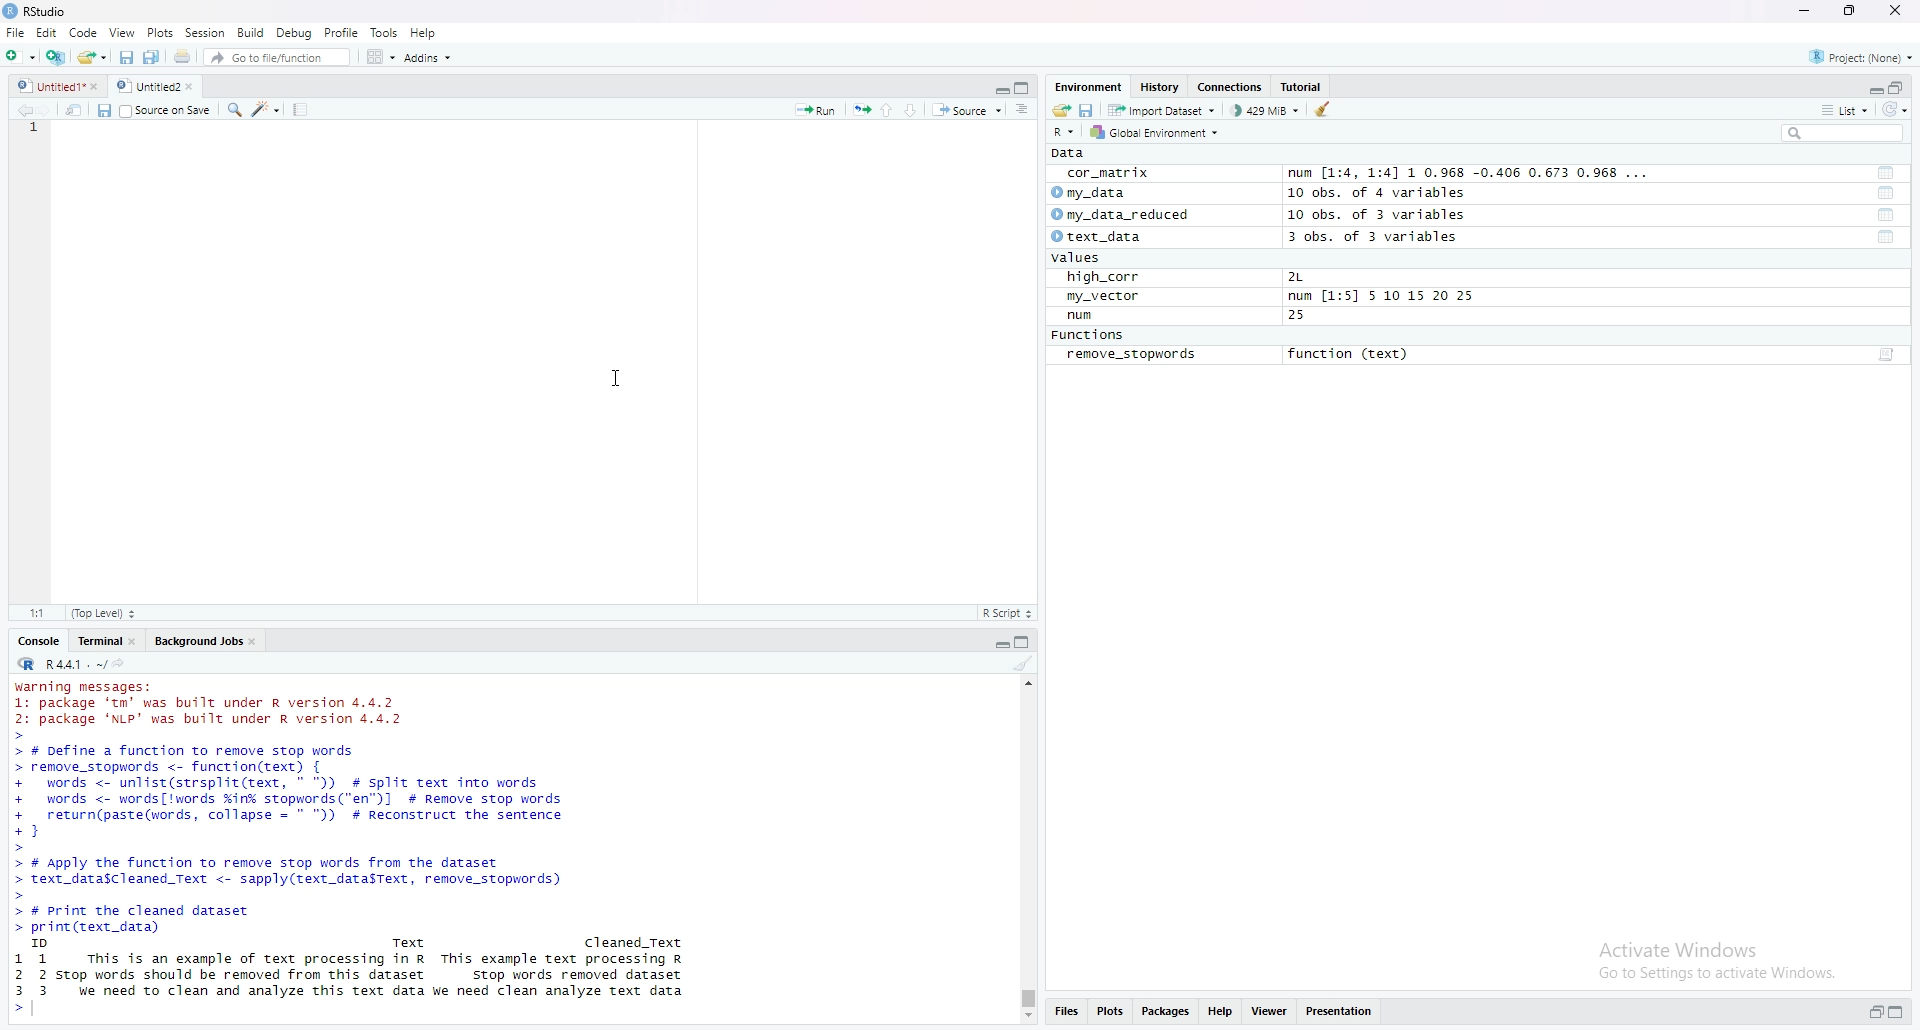  I want to click on Go to Settings to activate Windows., so click(1716, 974).